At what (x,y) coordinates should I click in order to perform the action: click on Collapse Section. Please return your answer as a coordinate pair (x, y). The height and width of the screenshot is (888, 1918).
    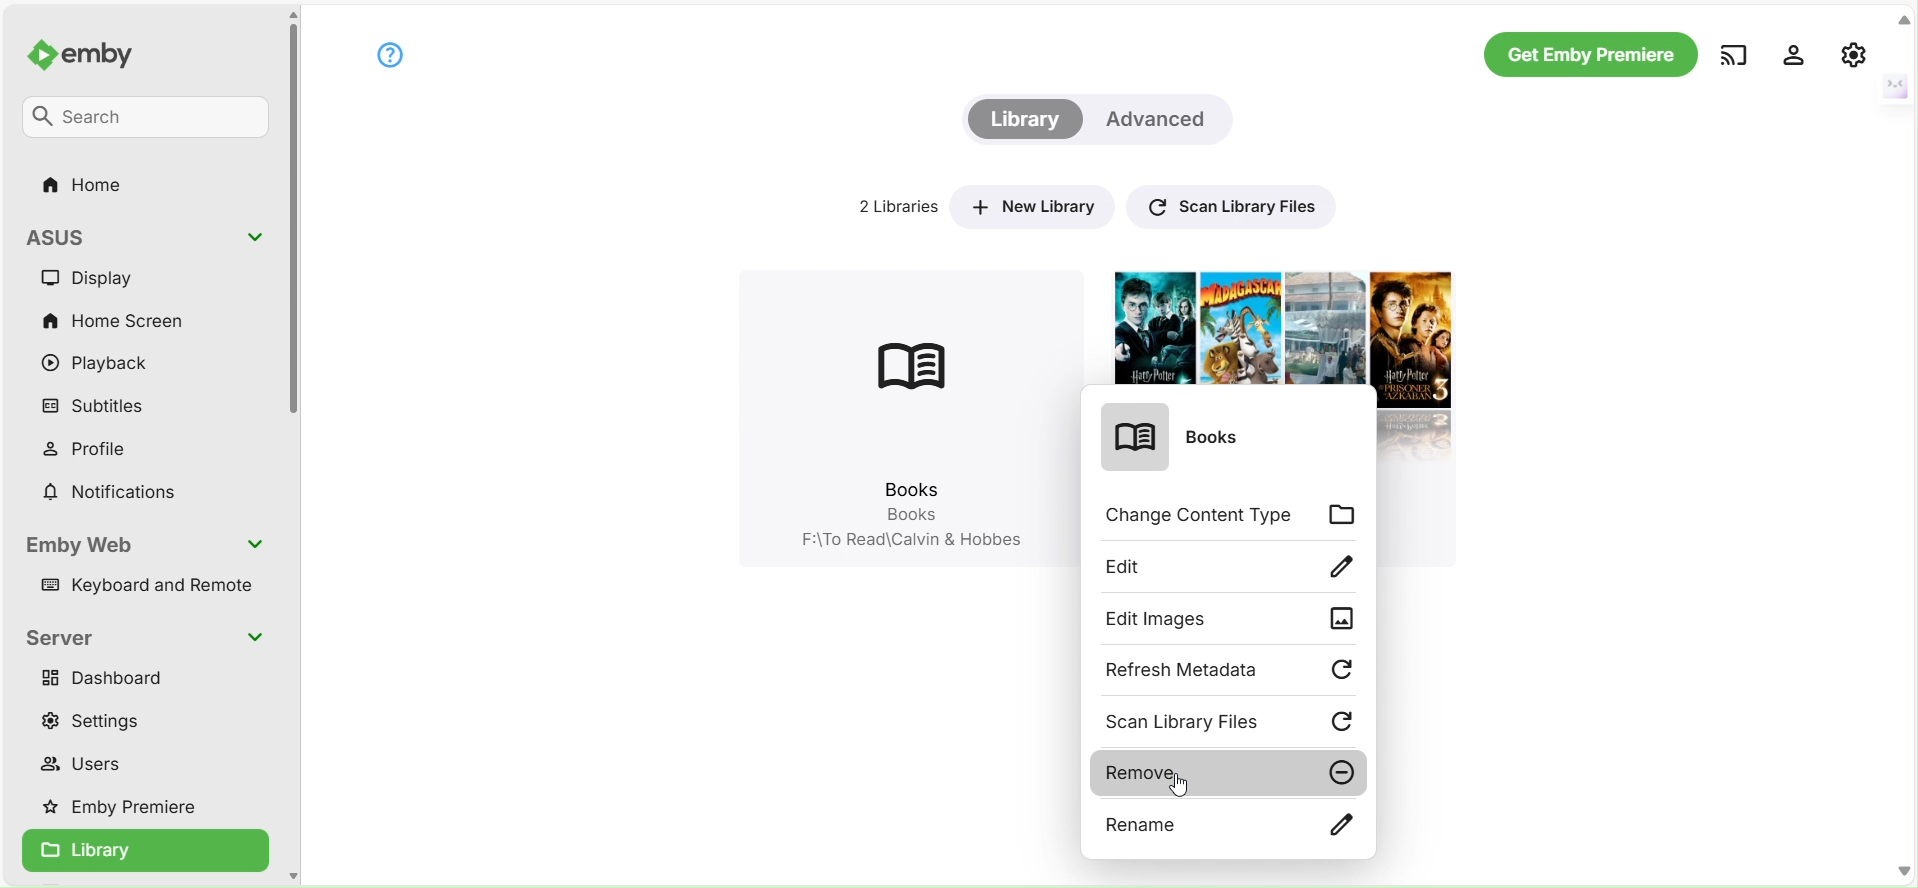
    Looking at the image, I should click on (254, 636).